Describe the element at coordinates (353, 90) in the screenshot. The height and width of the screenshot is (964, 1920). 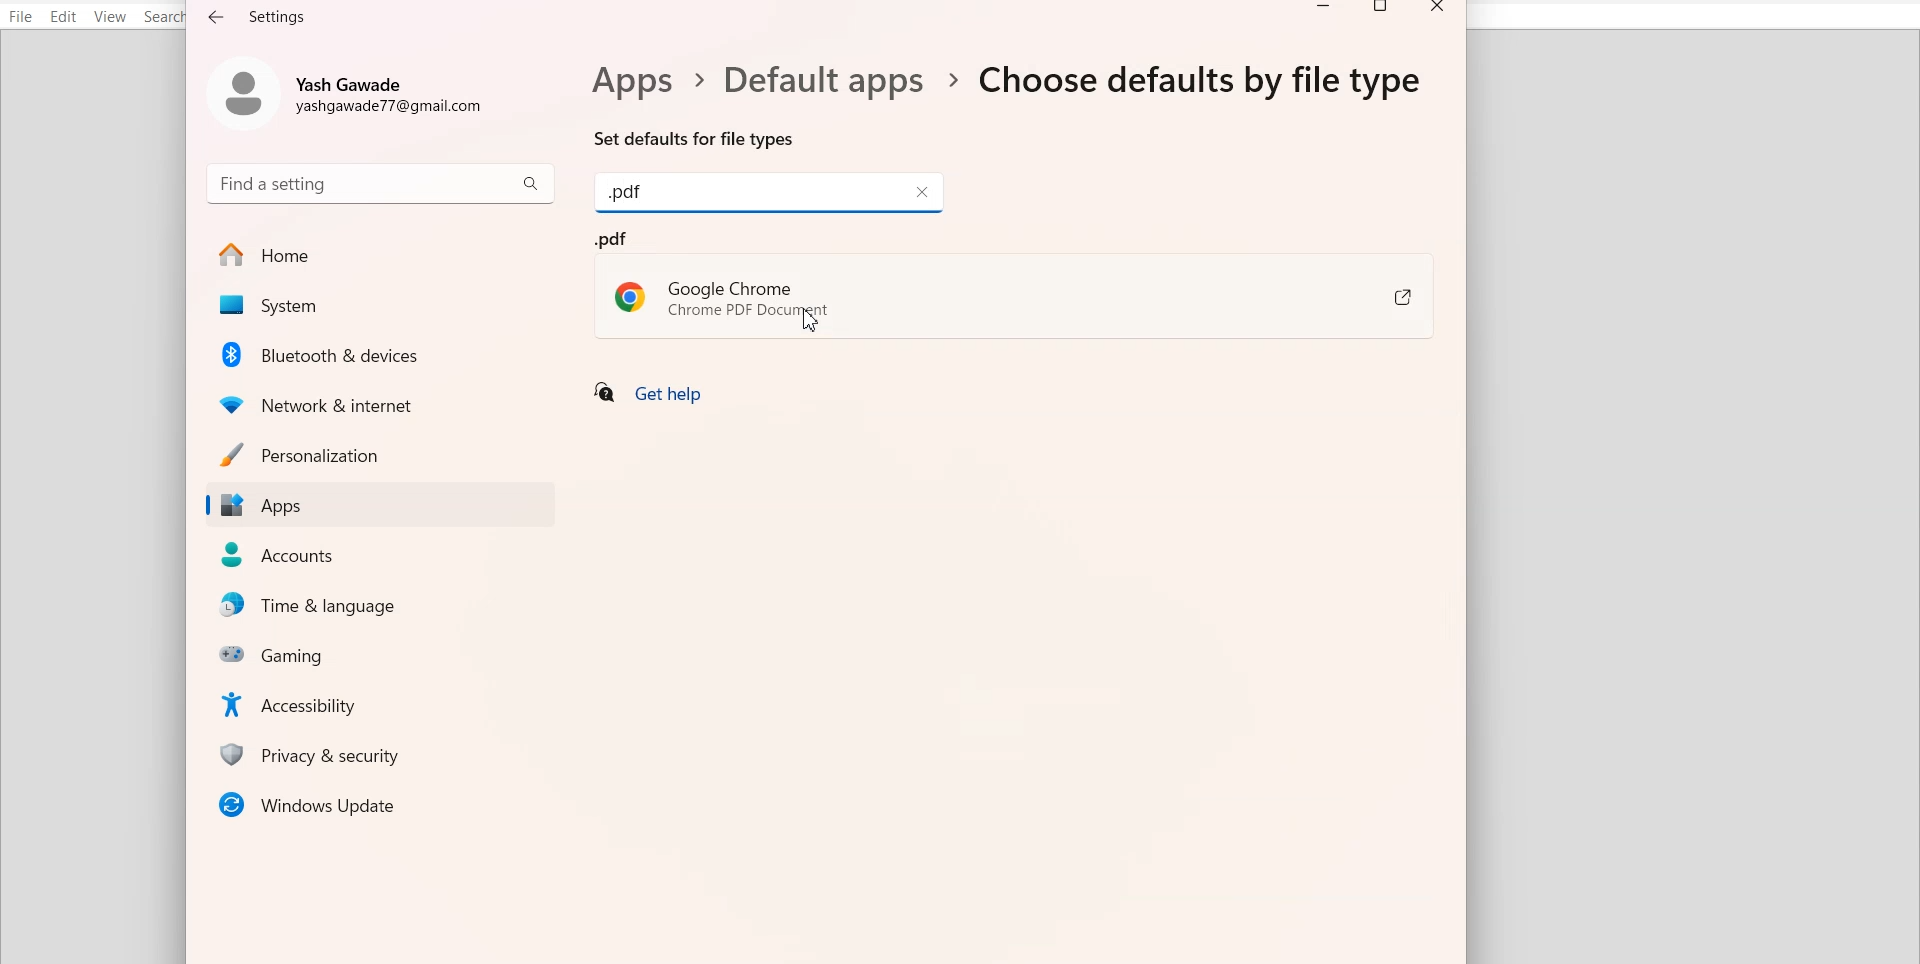
I see `Account` at that location.